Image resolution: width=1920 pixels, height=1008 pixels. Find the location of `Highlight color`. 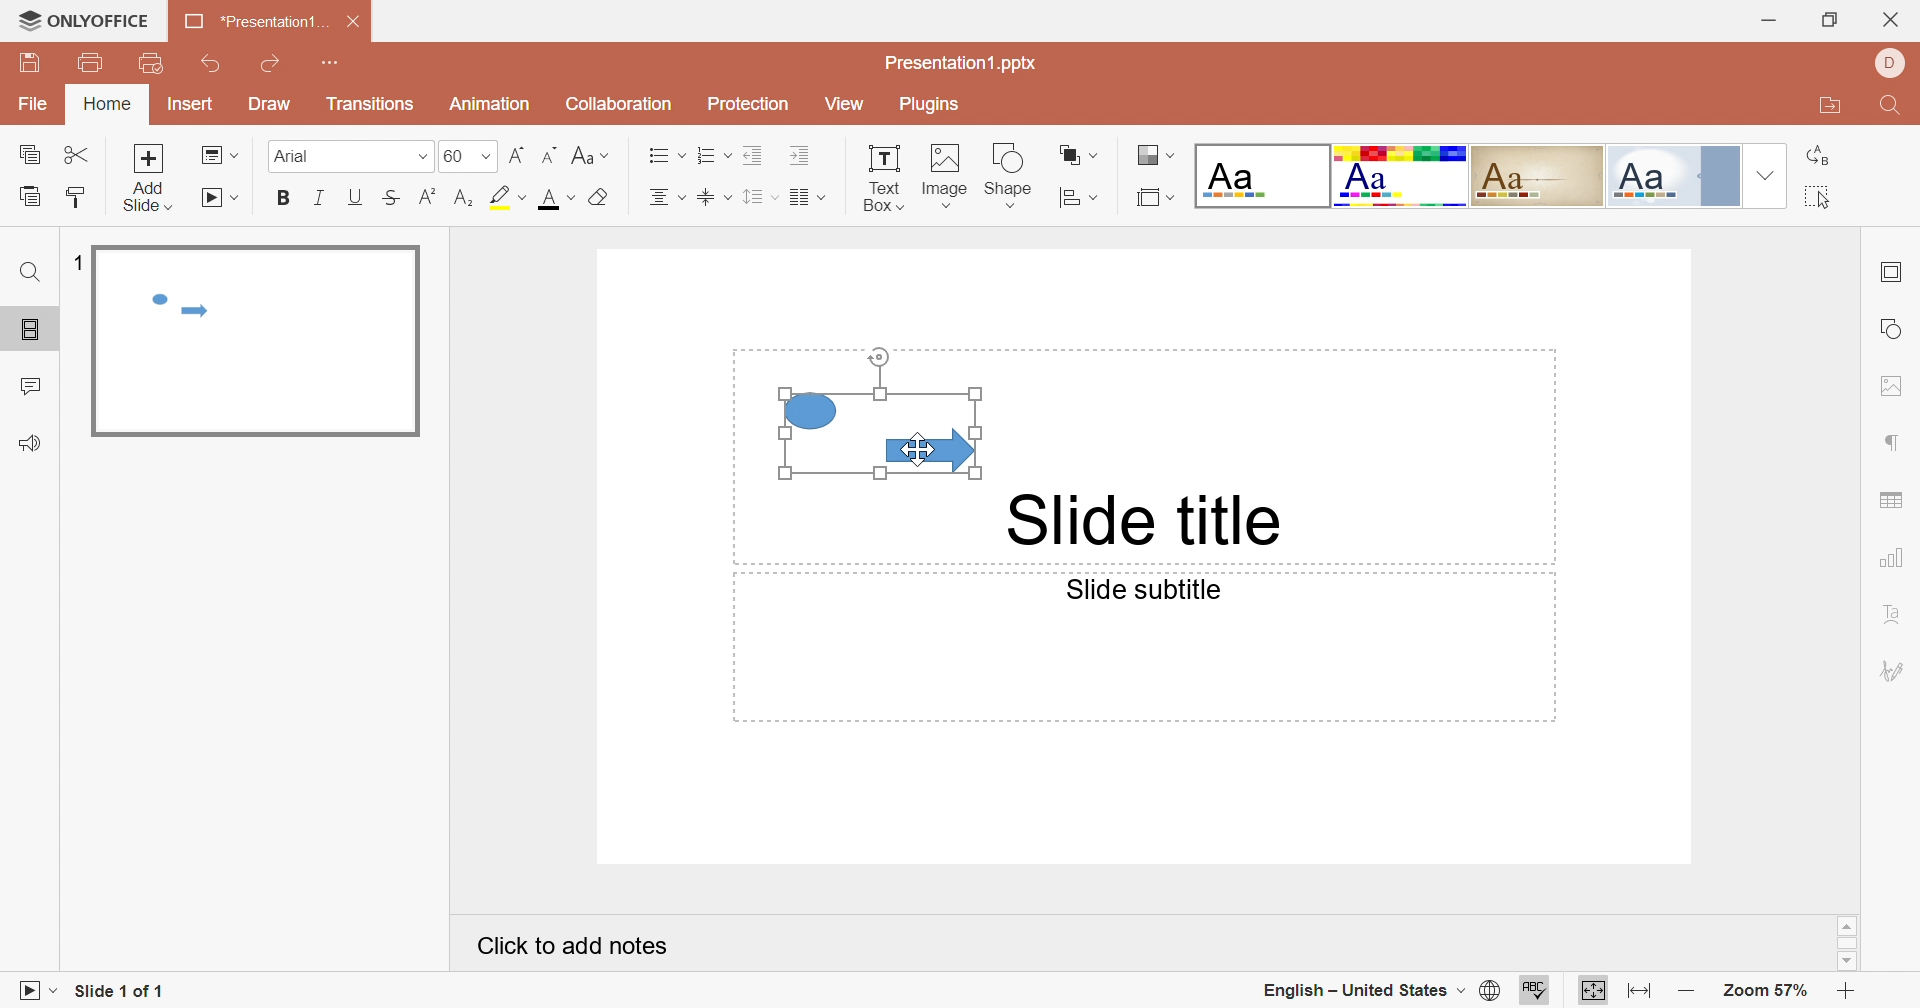

Highlight color is located at coordinates (511, 198).